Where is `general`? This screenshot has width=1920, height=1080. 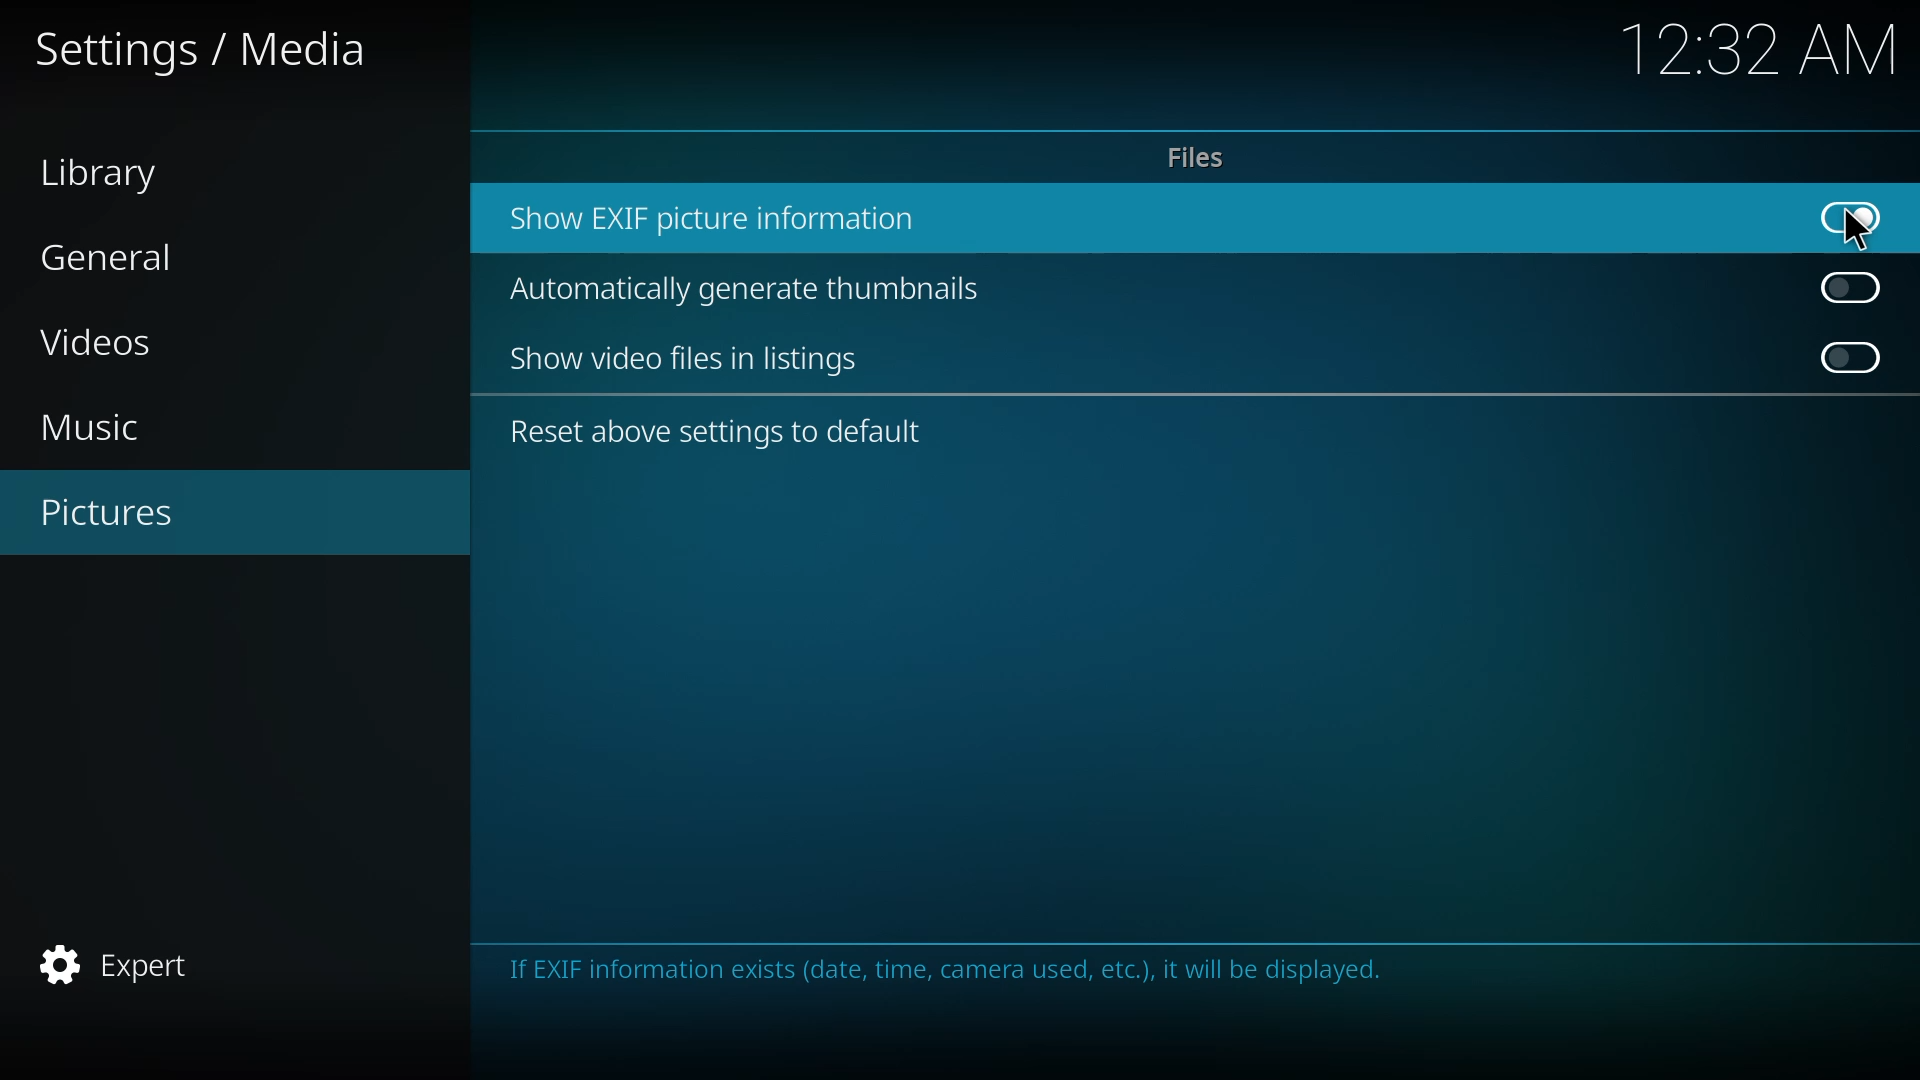
general is located at coordinates (110, 255).